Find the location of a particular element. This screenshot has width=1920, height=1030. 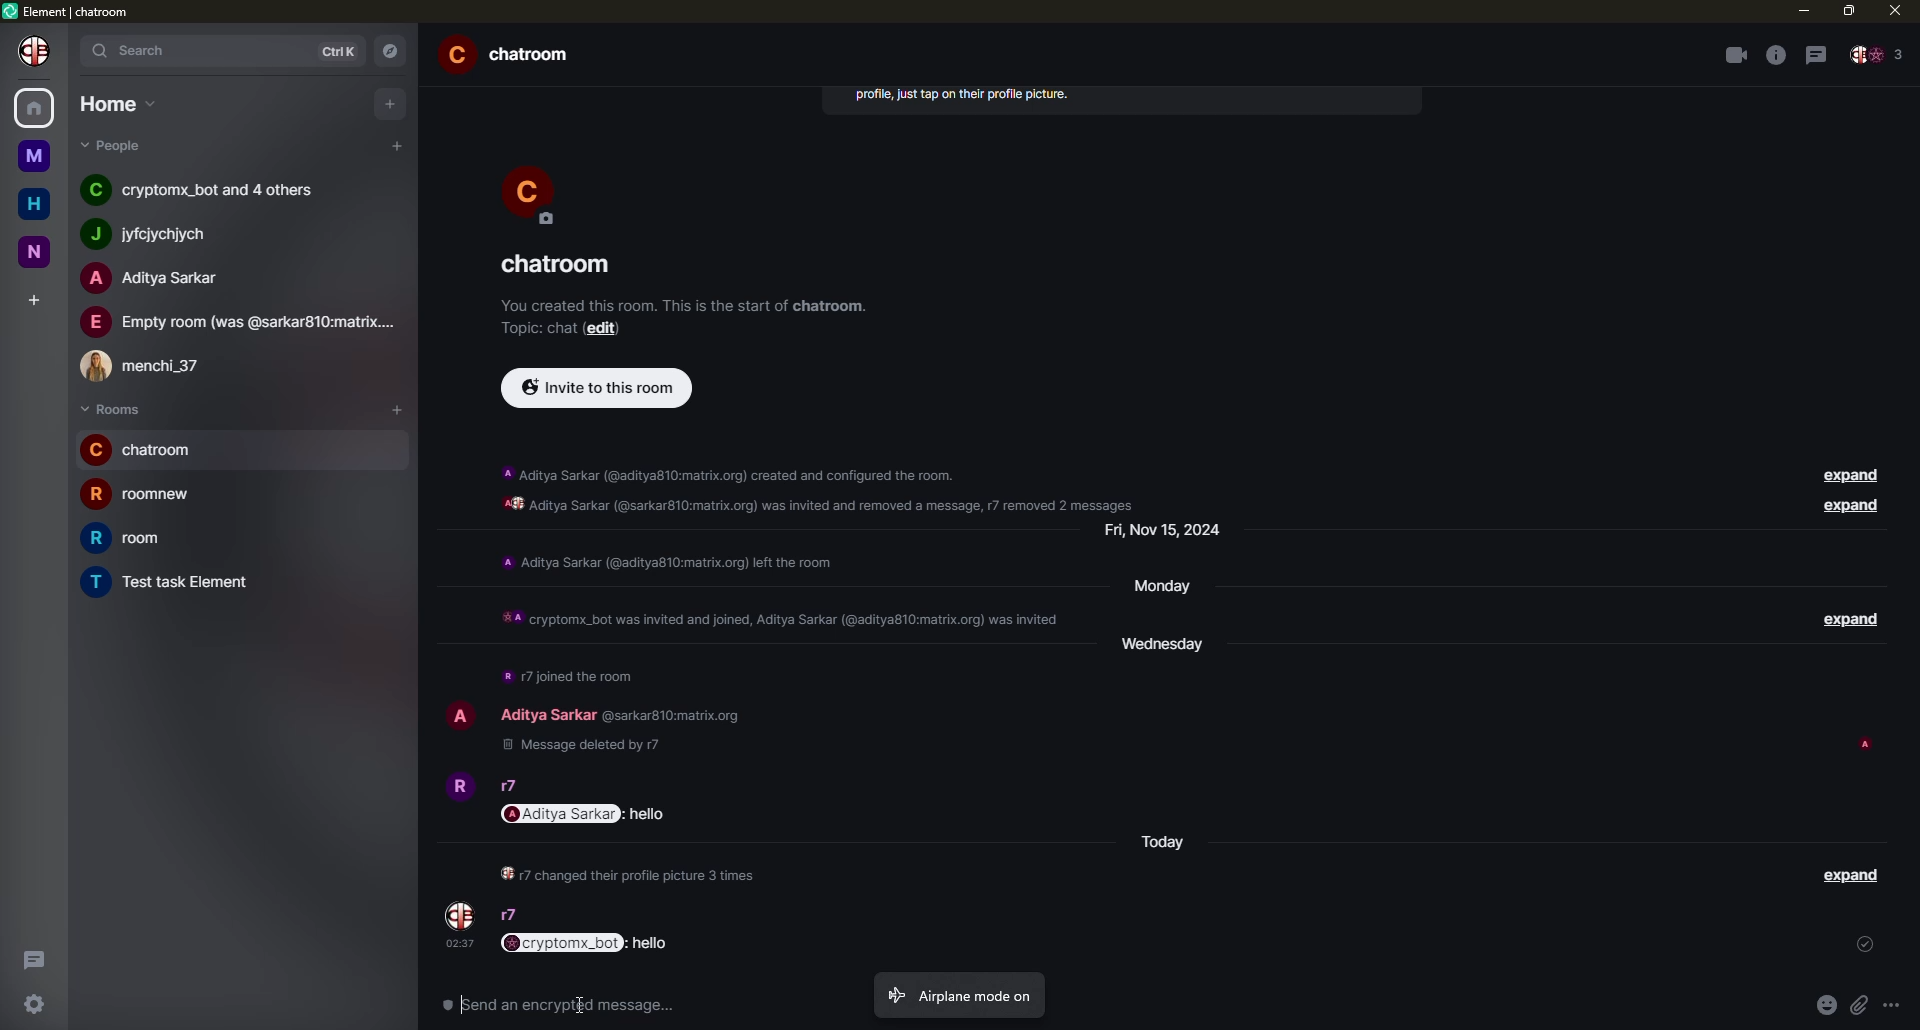

time is located at coordinates (462, 945).